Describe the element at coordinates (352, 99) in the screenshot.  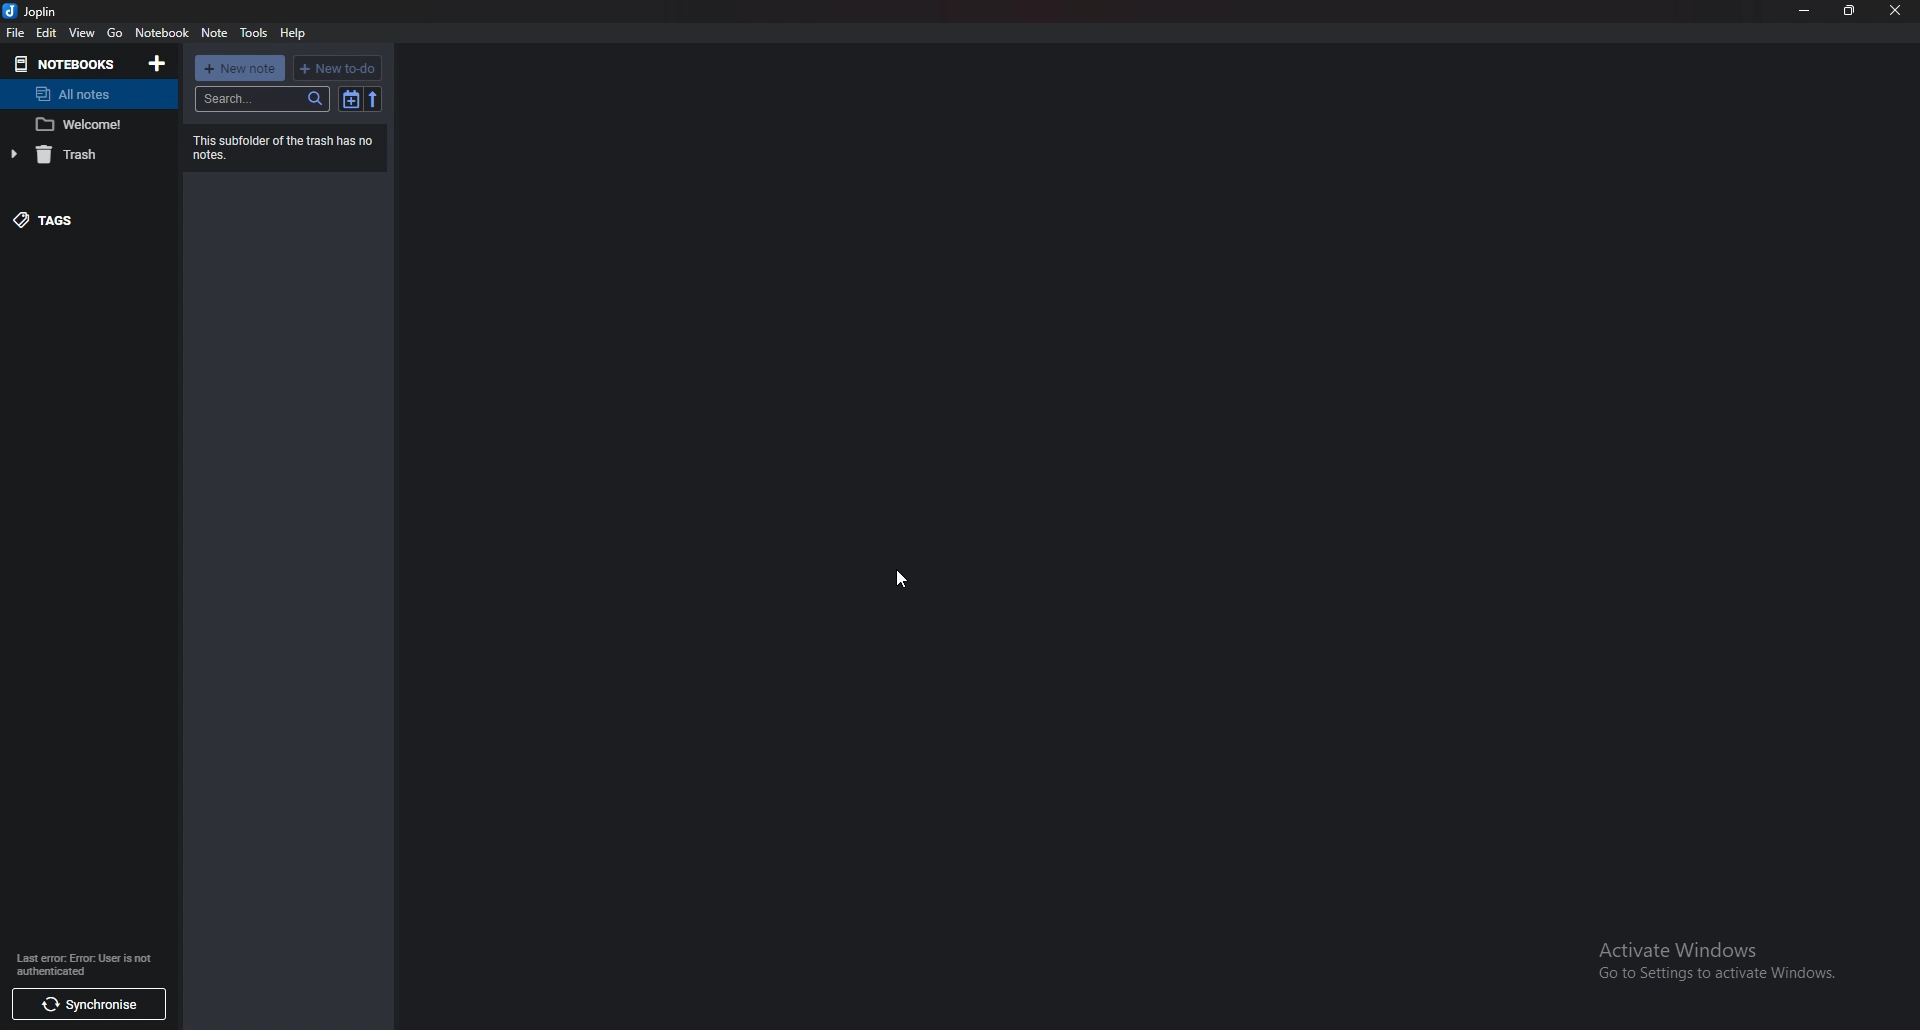
I see `Toggle sort order` at that location.